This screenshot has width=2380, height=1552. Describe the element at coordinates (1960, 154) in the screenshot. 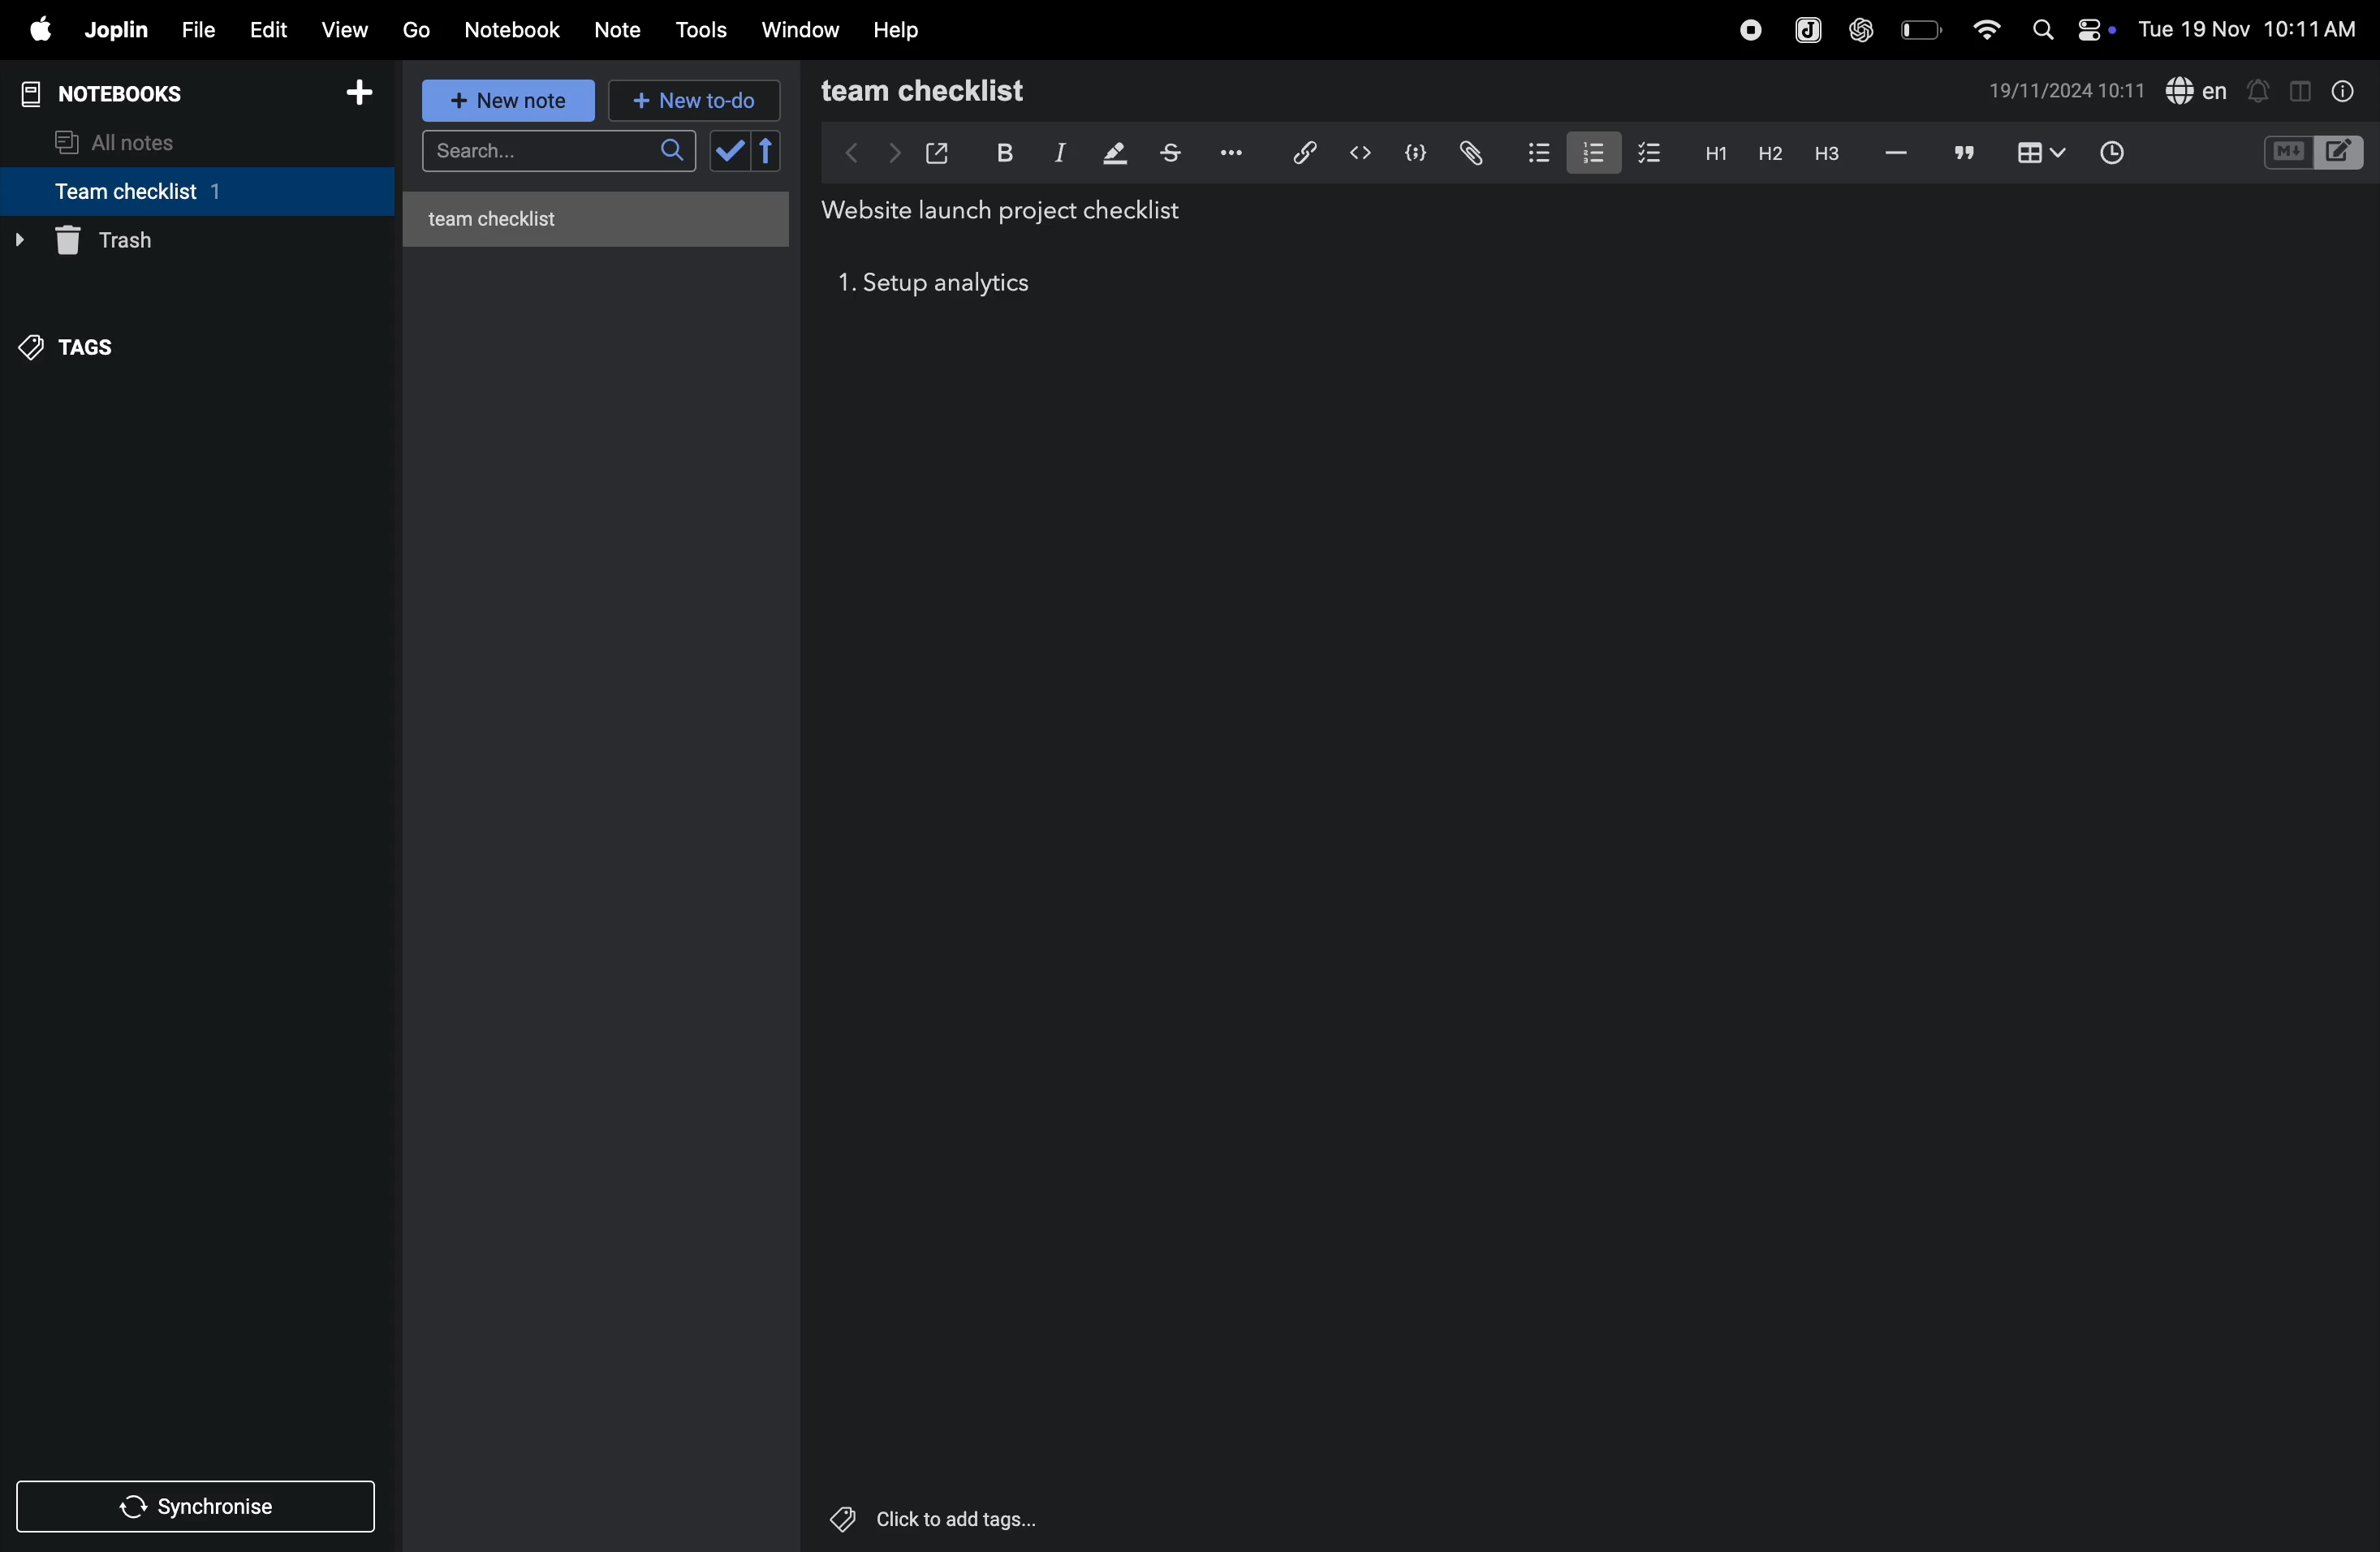

I see `comments` at that location.